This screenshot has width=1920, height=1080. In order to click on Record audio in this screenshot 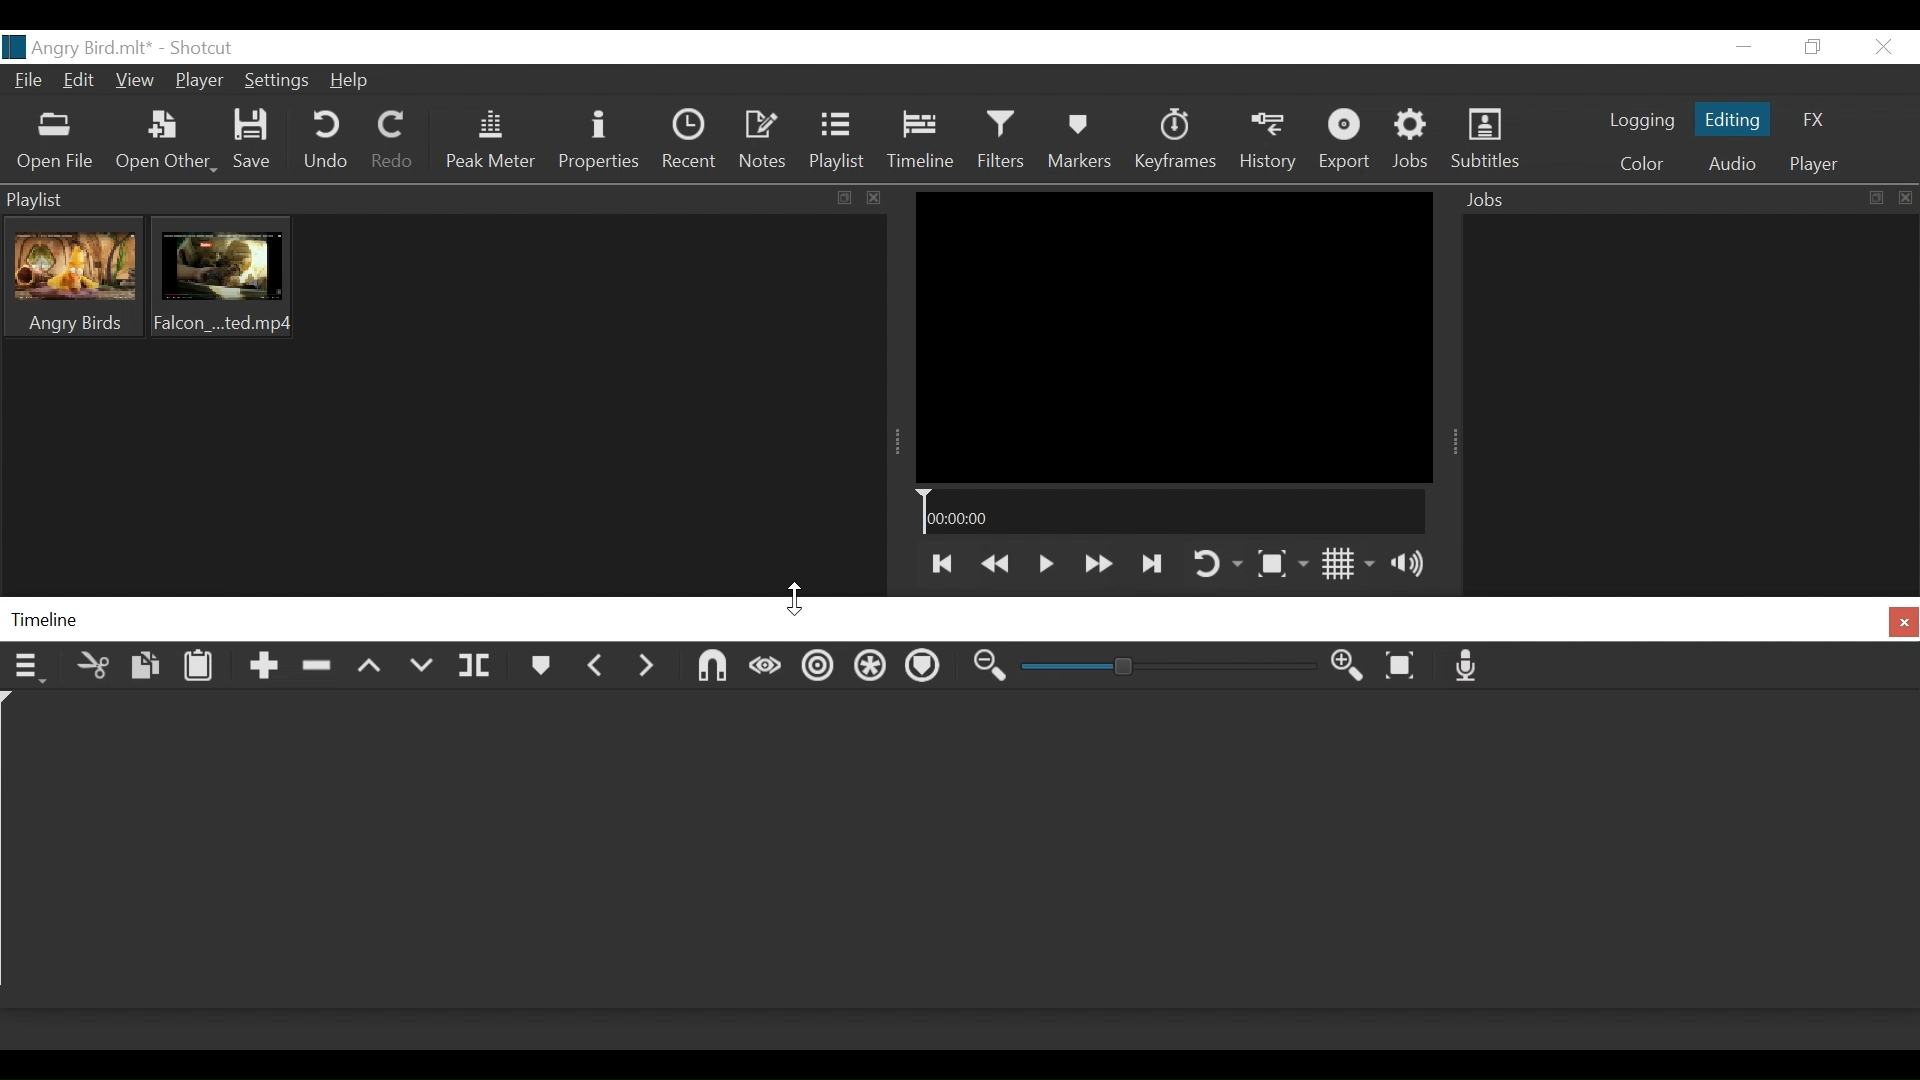, I will do `click(1472, 668)`.